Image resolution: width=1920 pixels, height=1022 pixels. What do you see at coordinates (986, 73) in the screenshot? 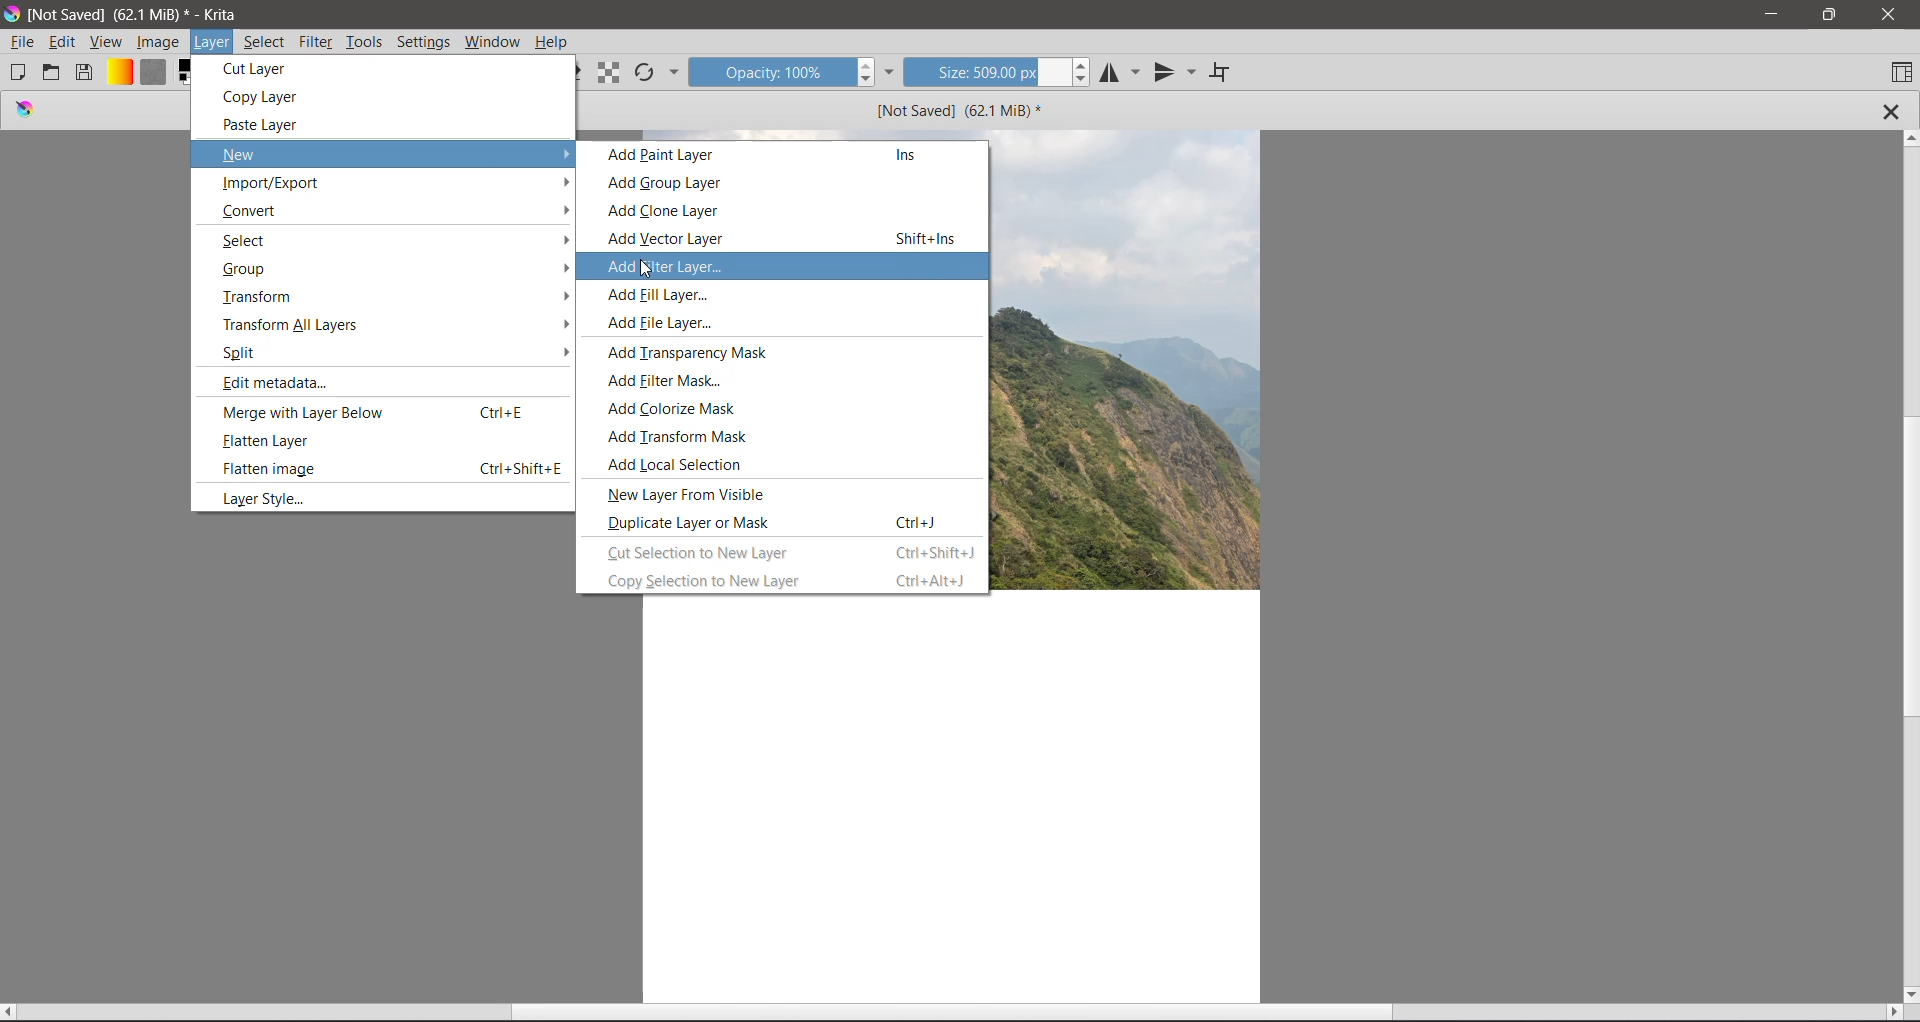
I see `Size` at bounding box center [986, 73].